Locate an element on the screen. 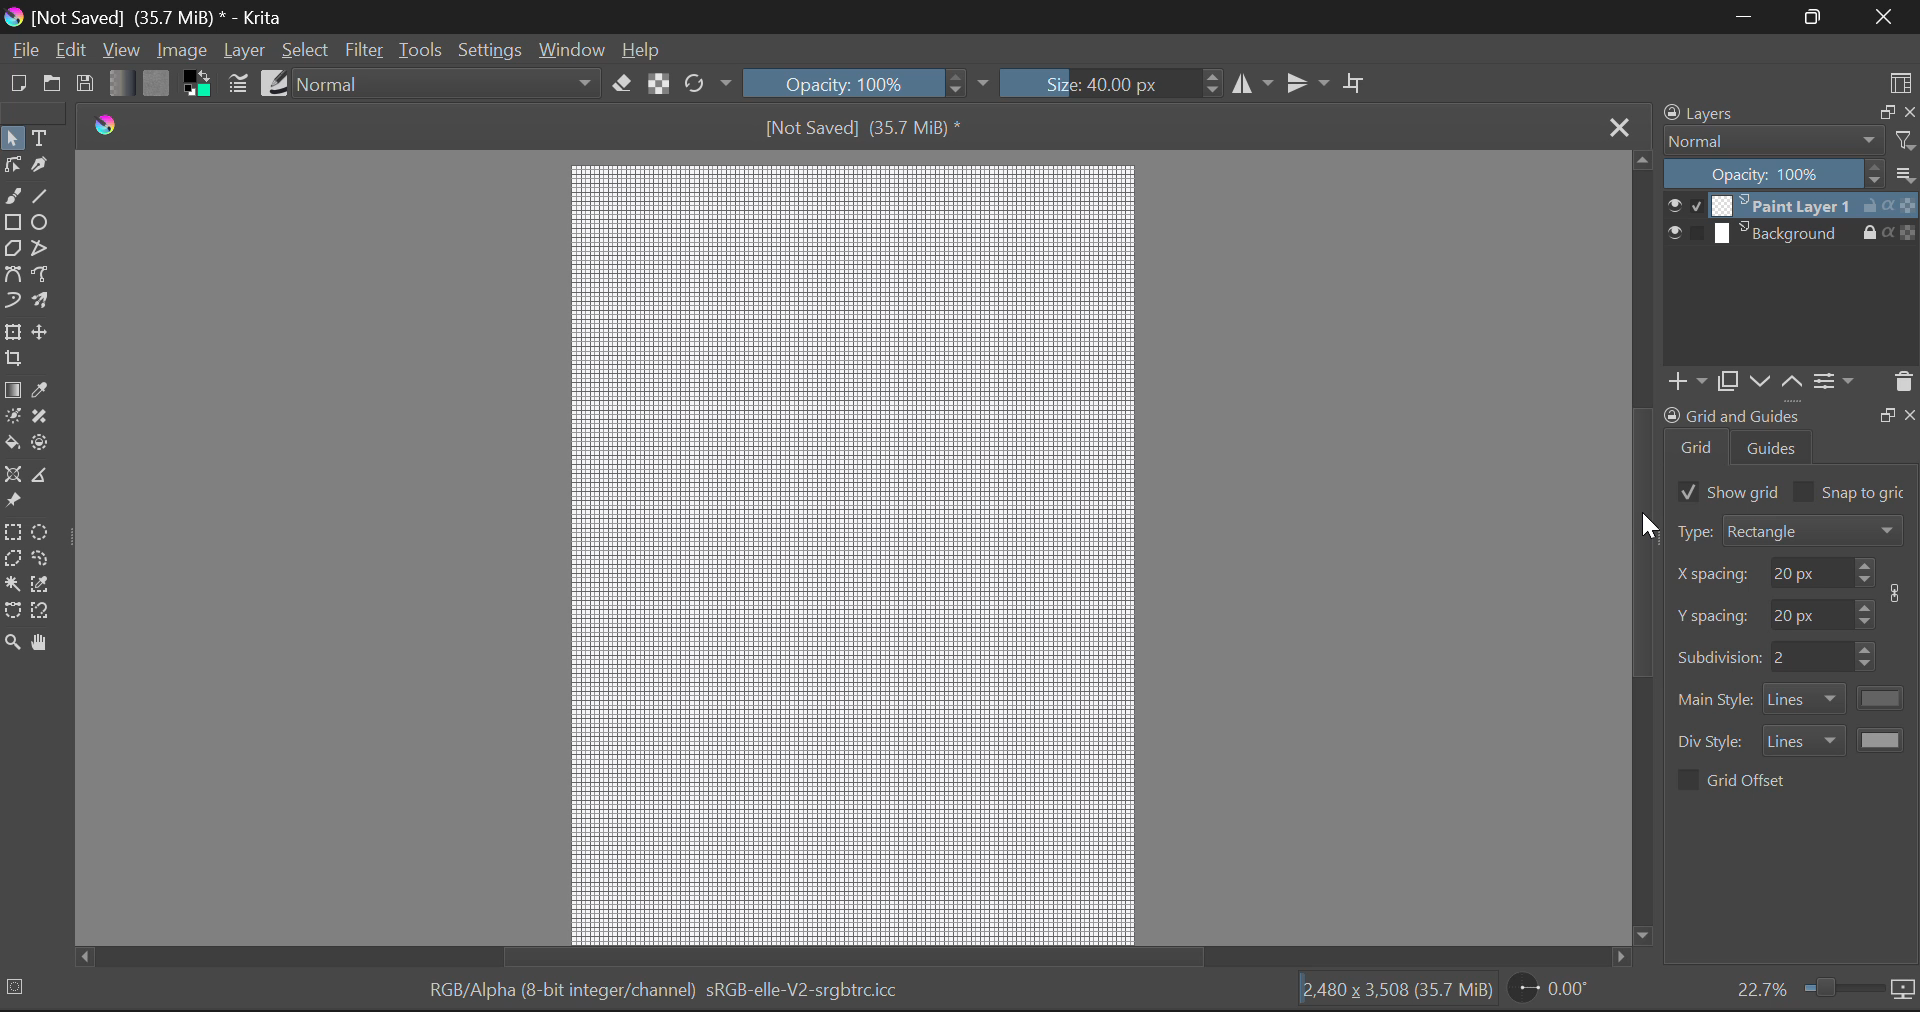  Grid for Pixel Art Generated is located at coordinates (854, 551).